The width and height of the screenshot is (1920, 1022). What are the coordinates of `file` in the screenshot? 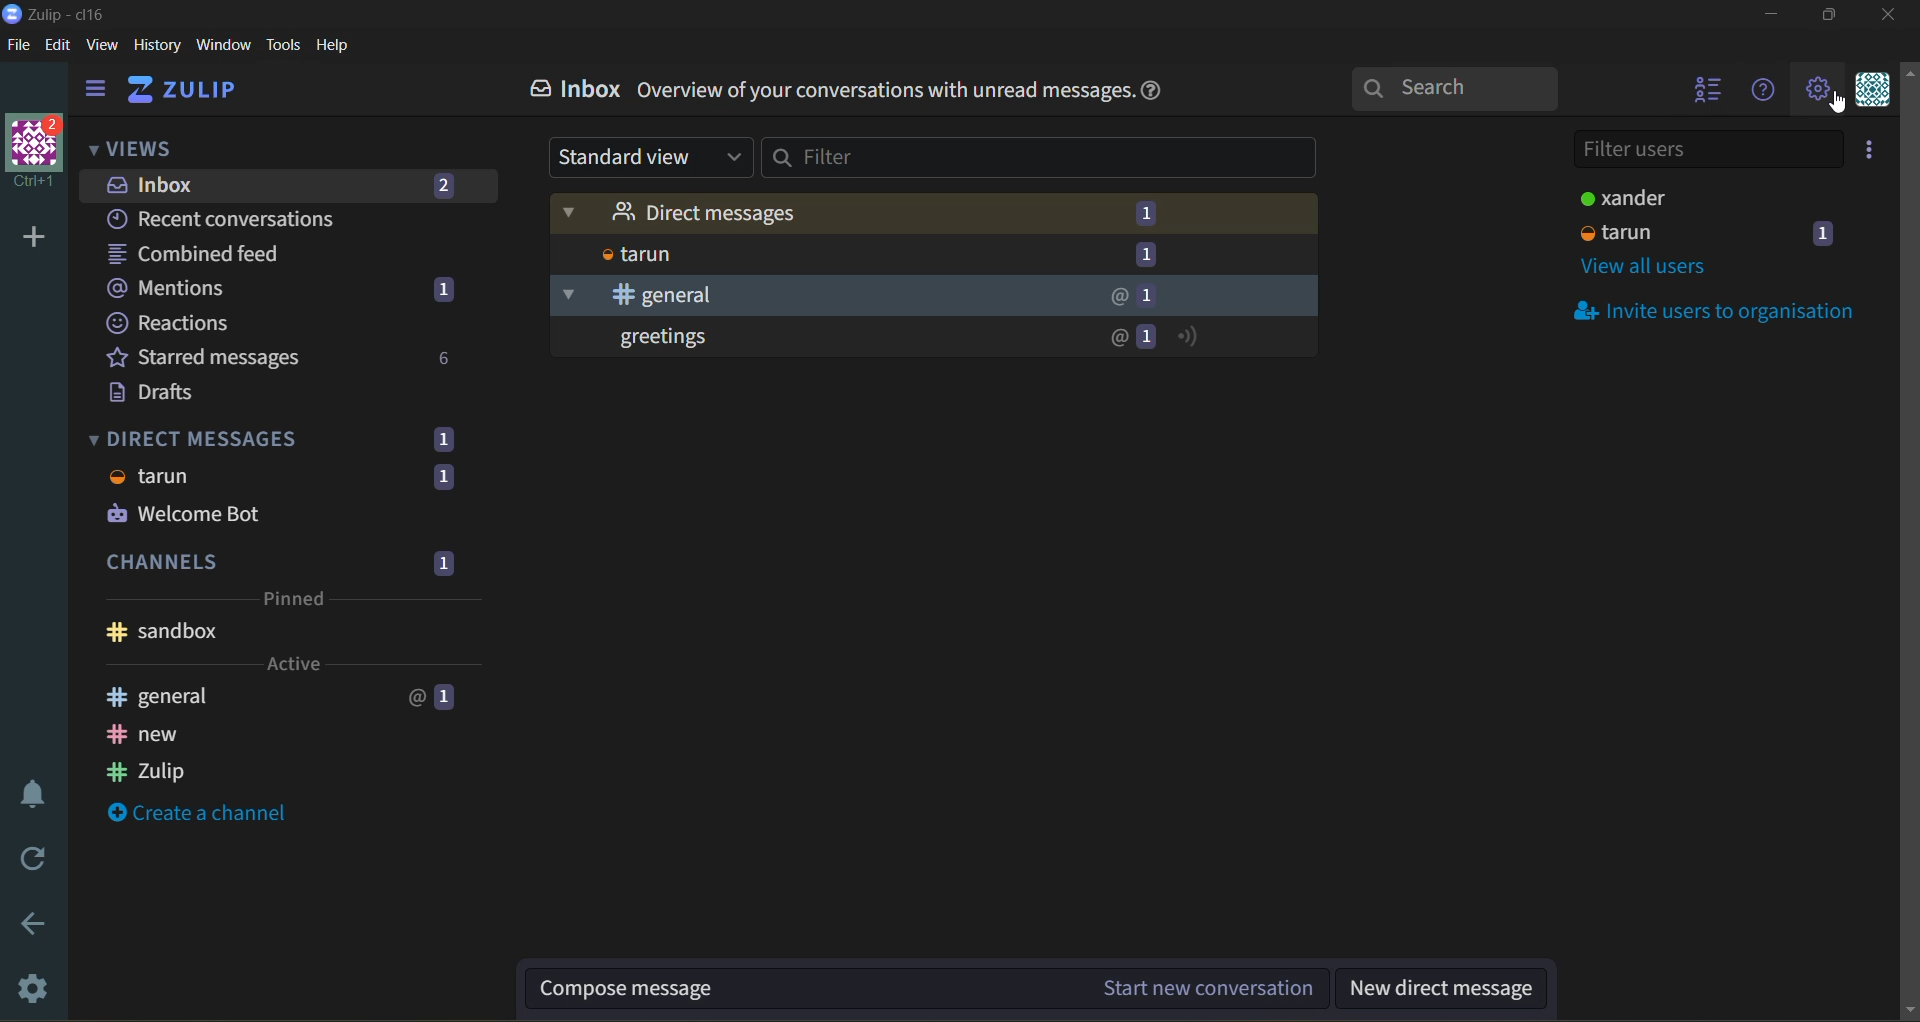 It's located at (19, 46).